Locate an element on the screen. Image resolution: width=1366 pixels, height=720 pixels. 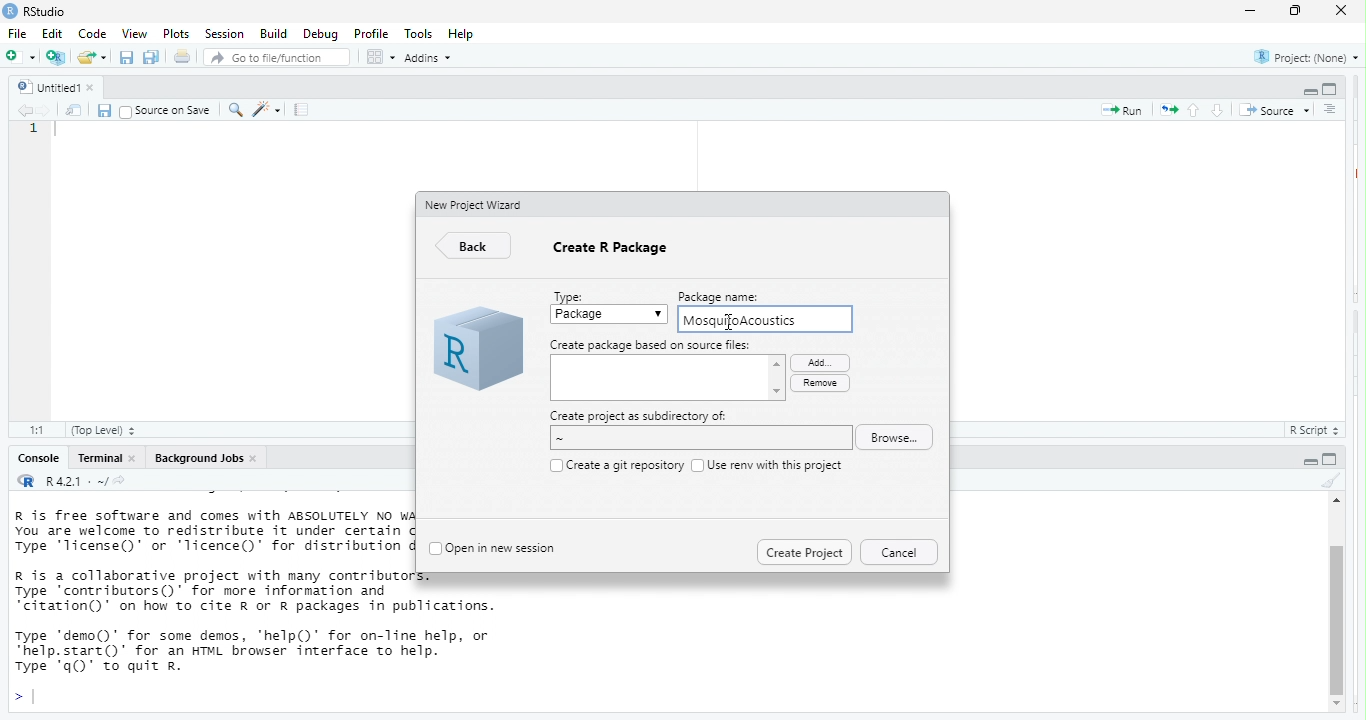
Profile is located at coordinates (373, 34).